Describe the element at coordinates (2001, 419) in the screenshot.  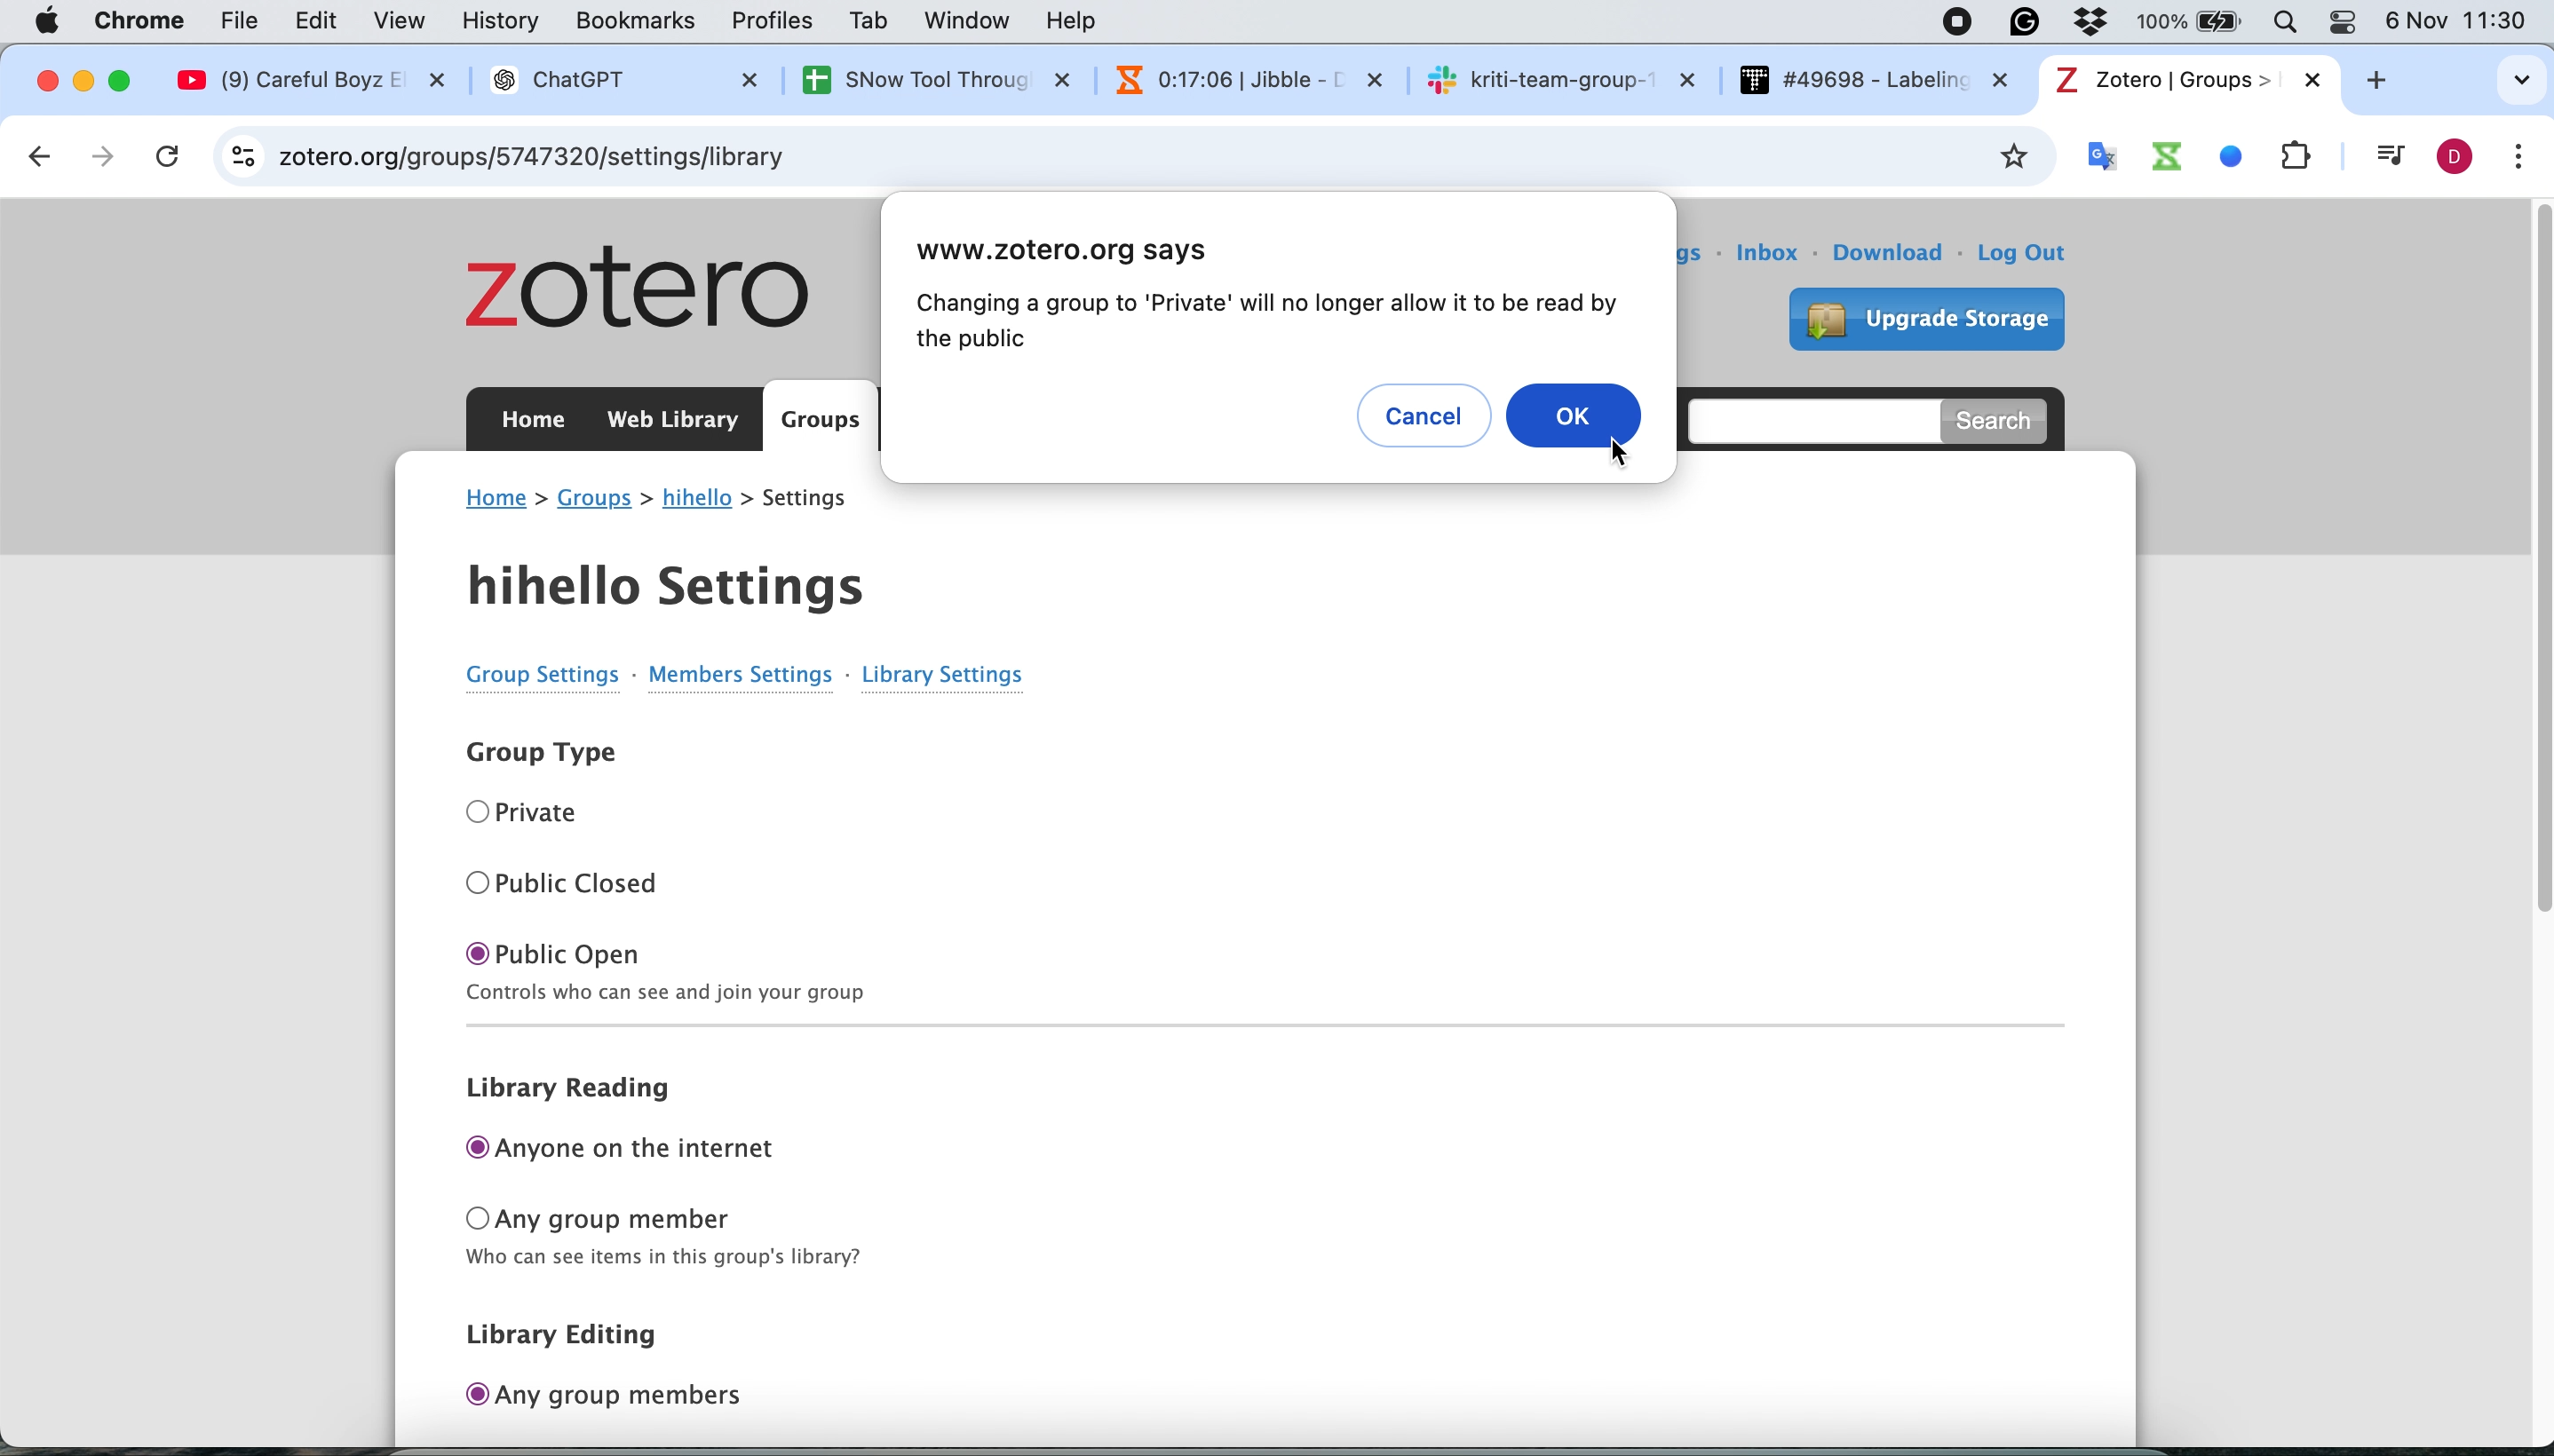
I see `search` at that location.